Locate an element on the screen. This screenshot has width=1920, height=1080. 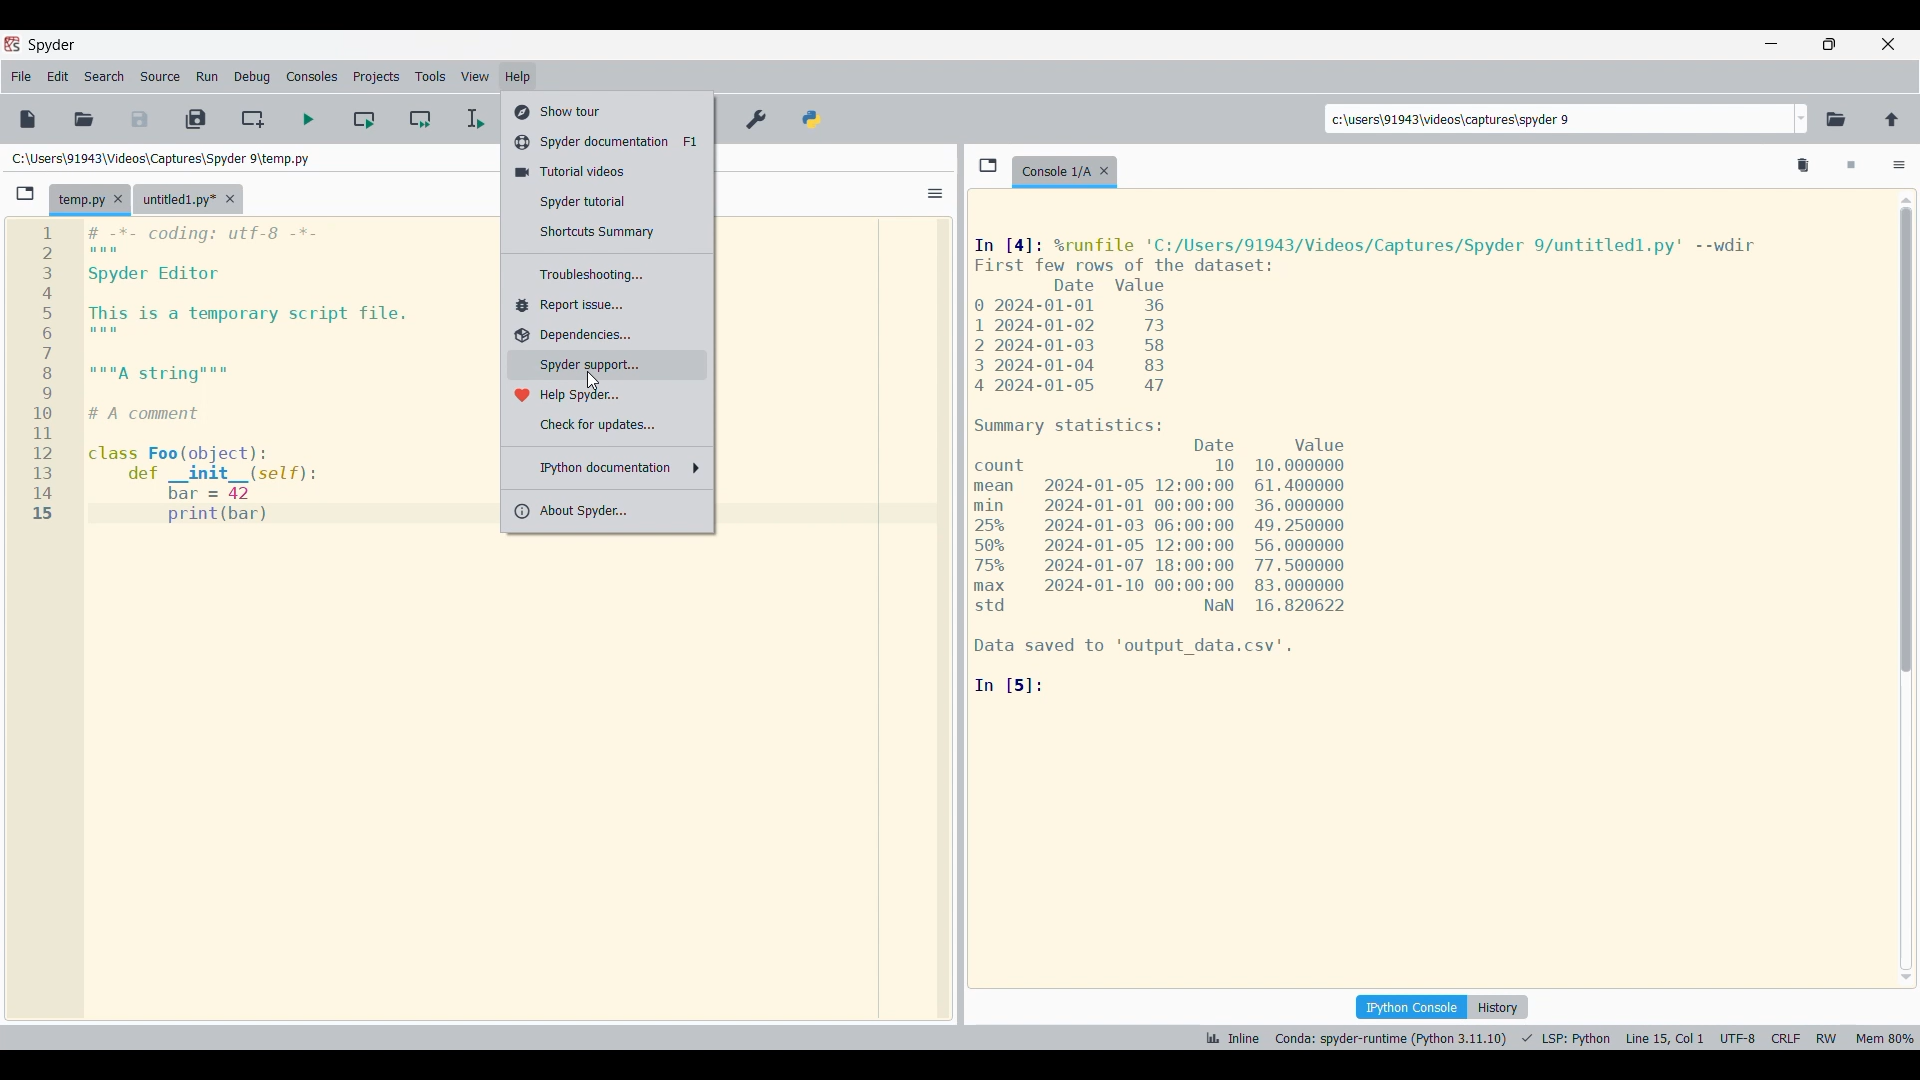
Run menu is located at coordinates (207, 76).